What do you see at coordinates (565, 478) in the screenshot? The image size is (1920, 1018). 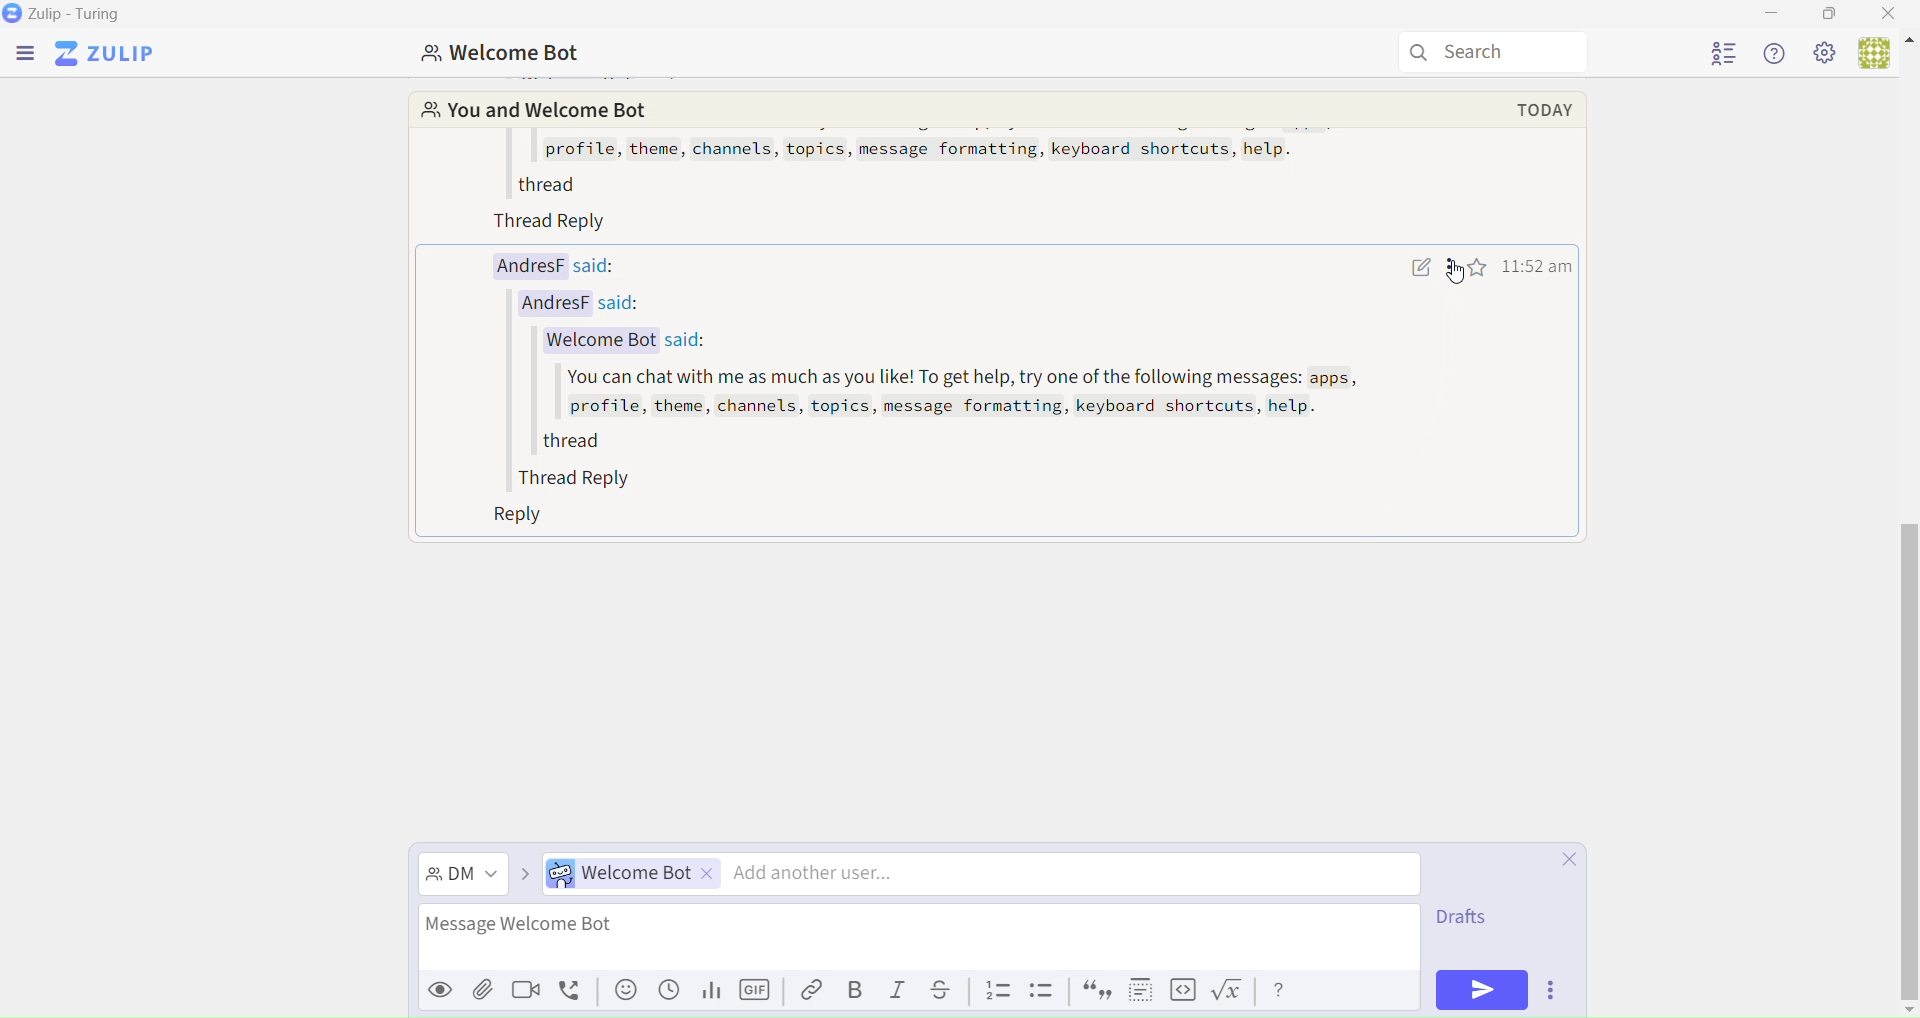 I see `Thread Reply` at bounding box center [565, 478].